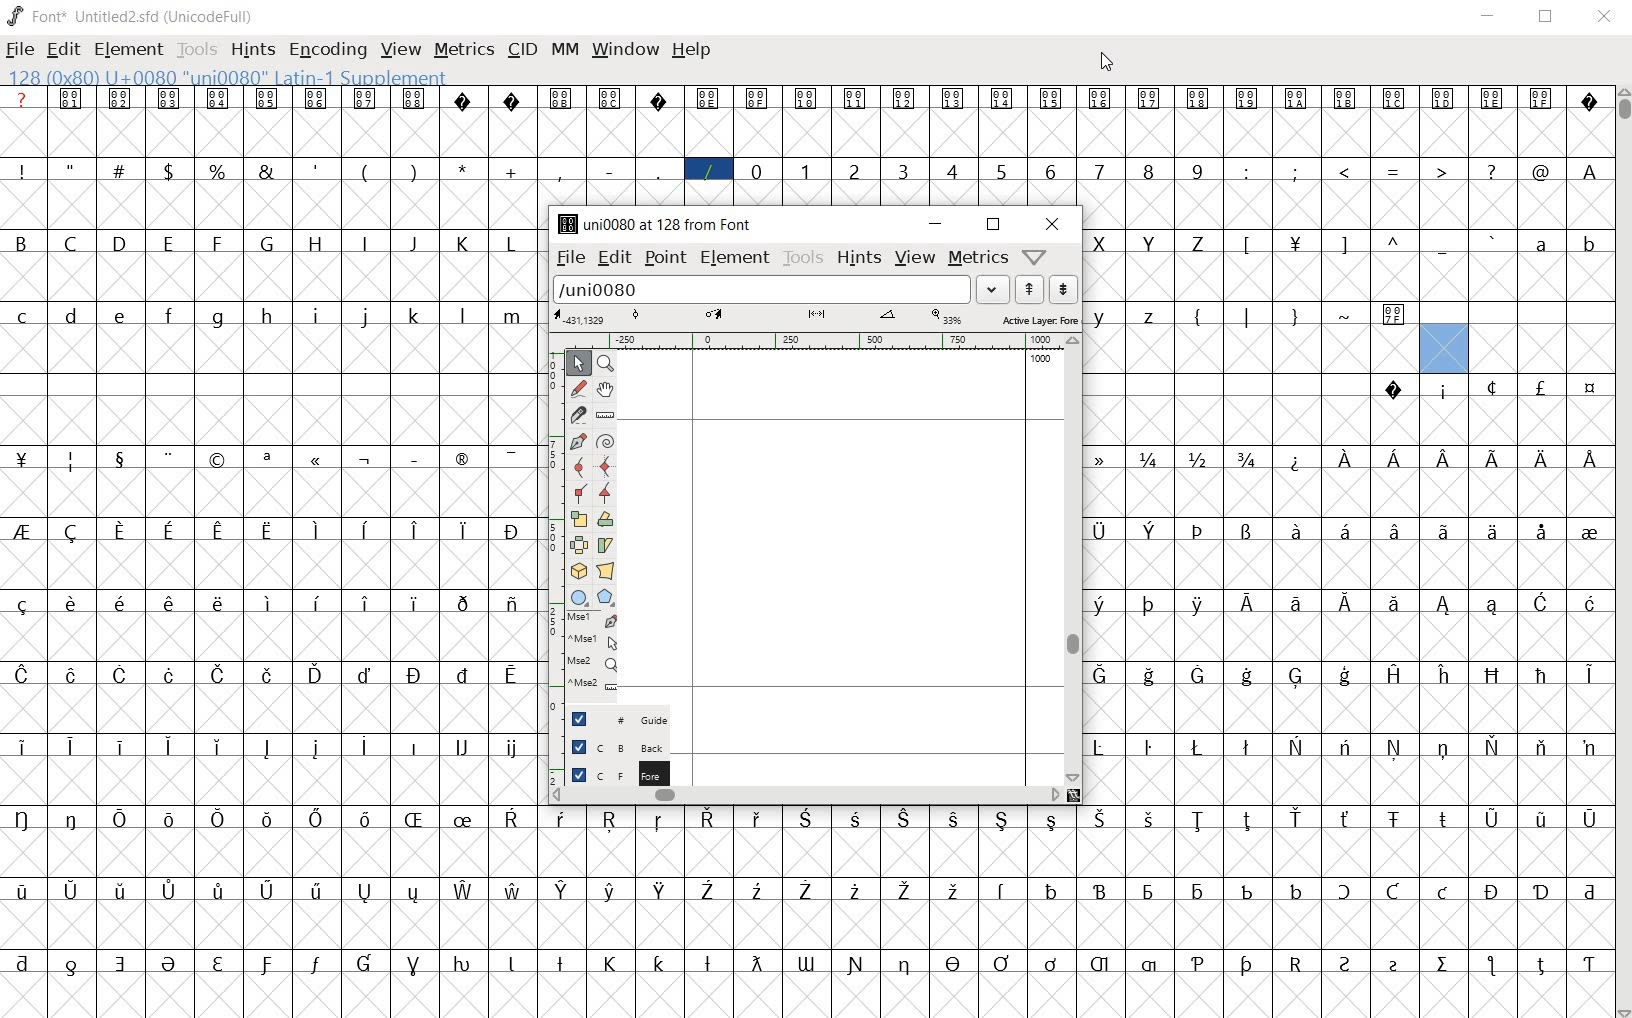 The height and width of the screenshot is (1018, 1632). What do you see at coordinates (1297, 530) in the screenshot?
I see `glyph` at bounding box center [1297, 530].